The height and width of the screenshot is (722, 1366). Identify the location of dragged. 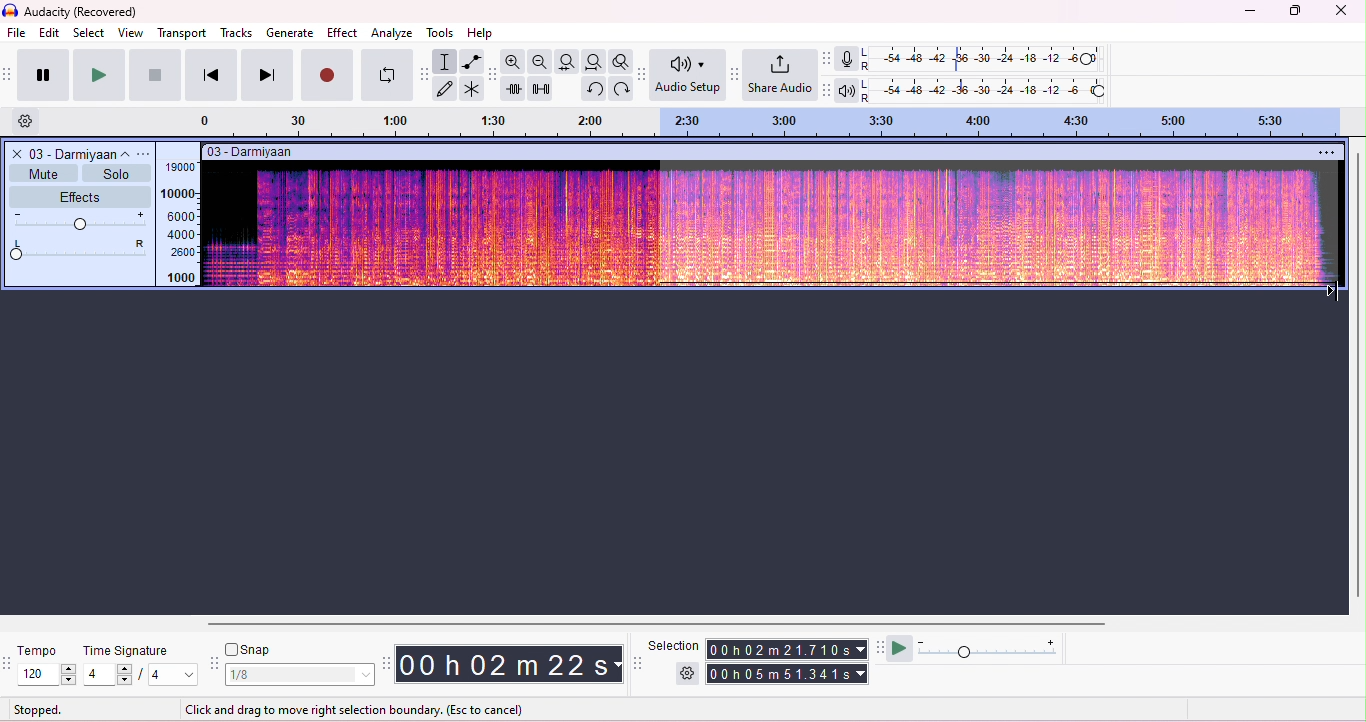
(997, 229).